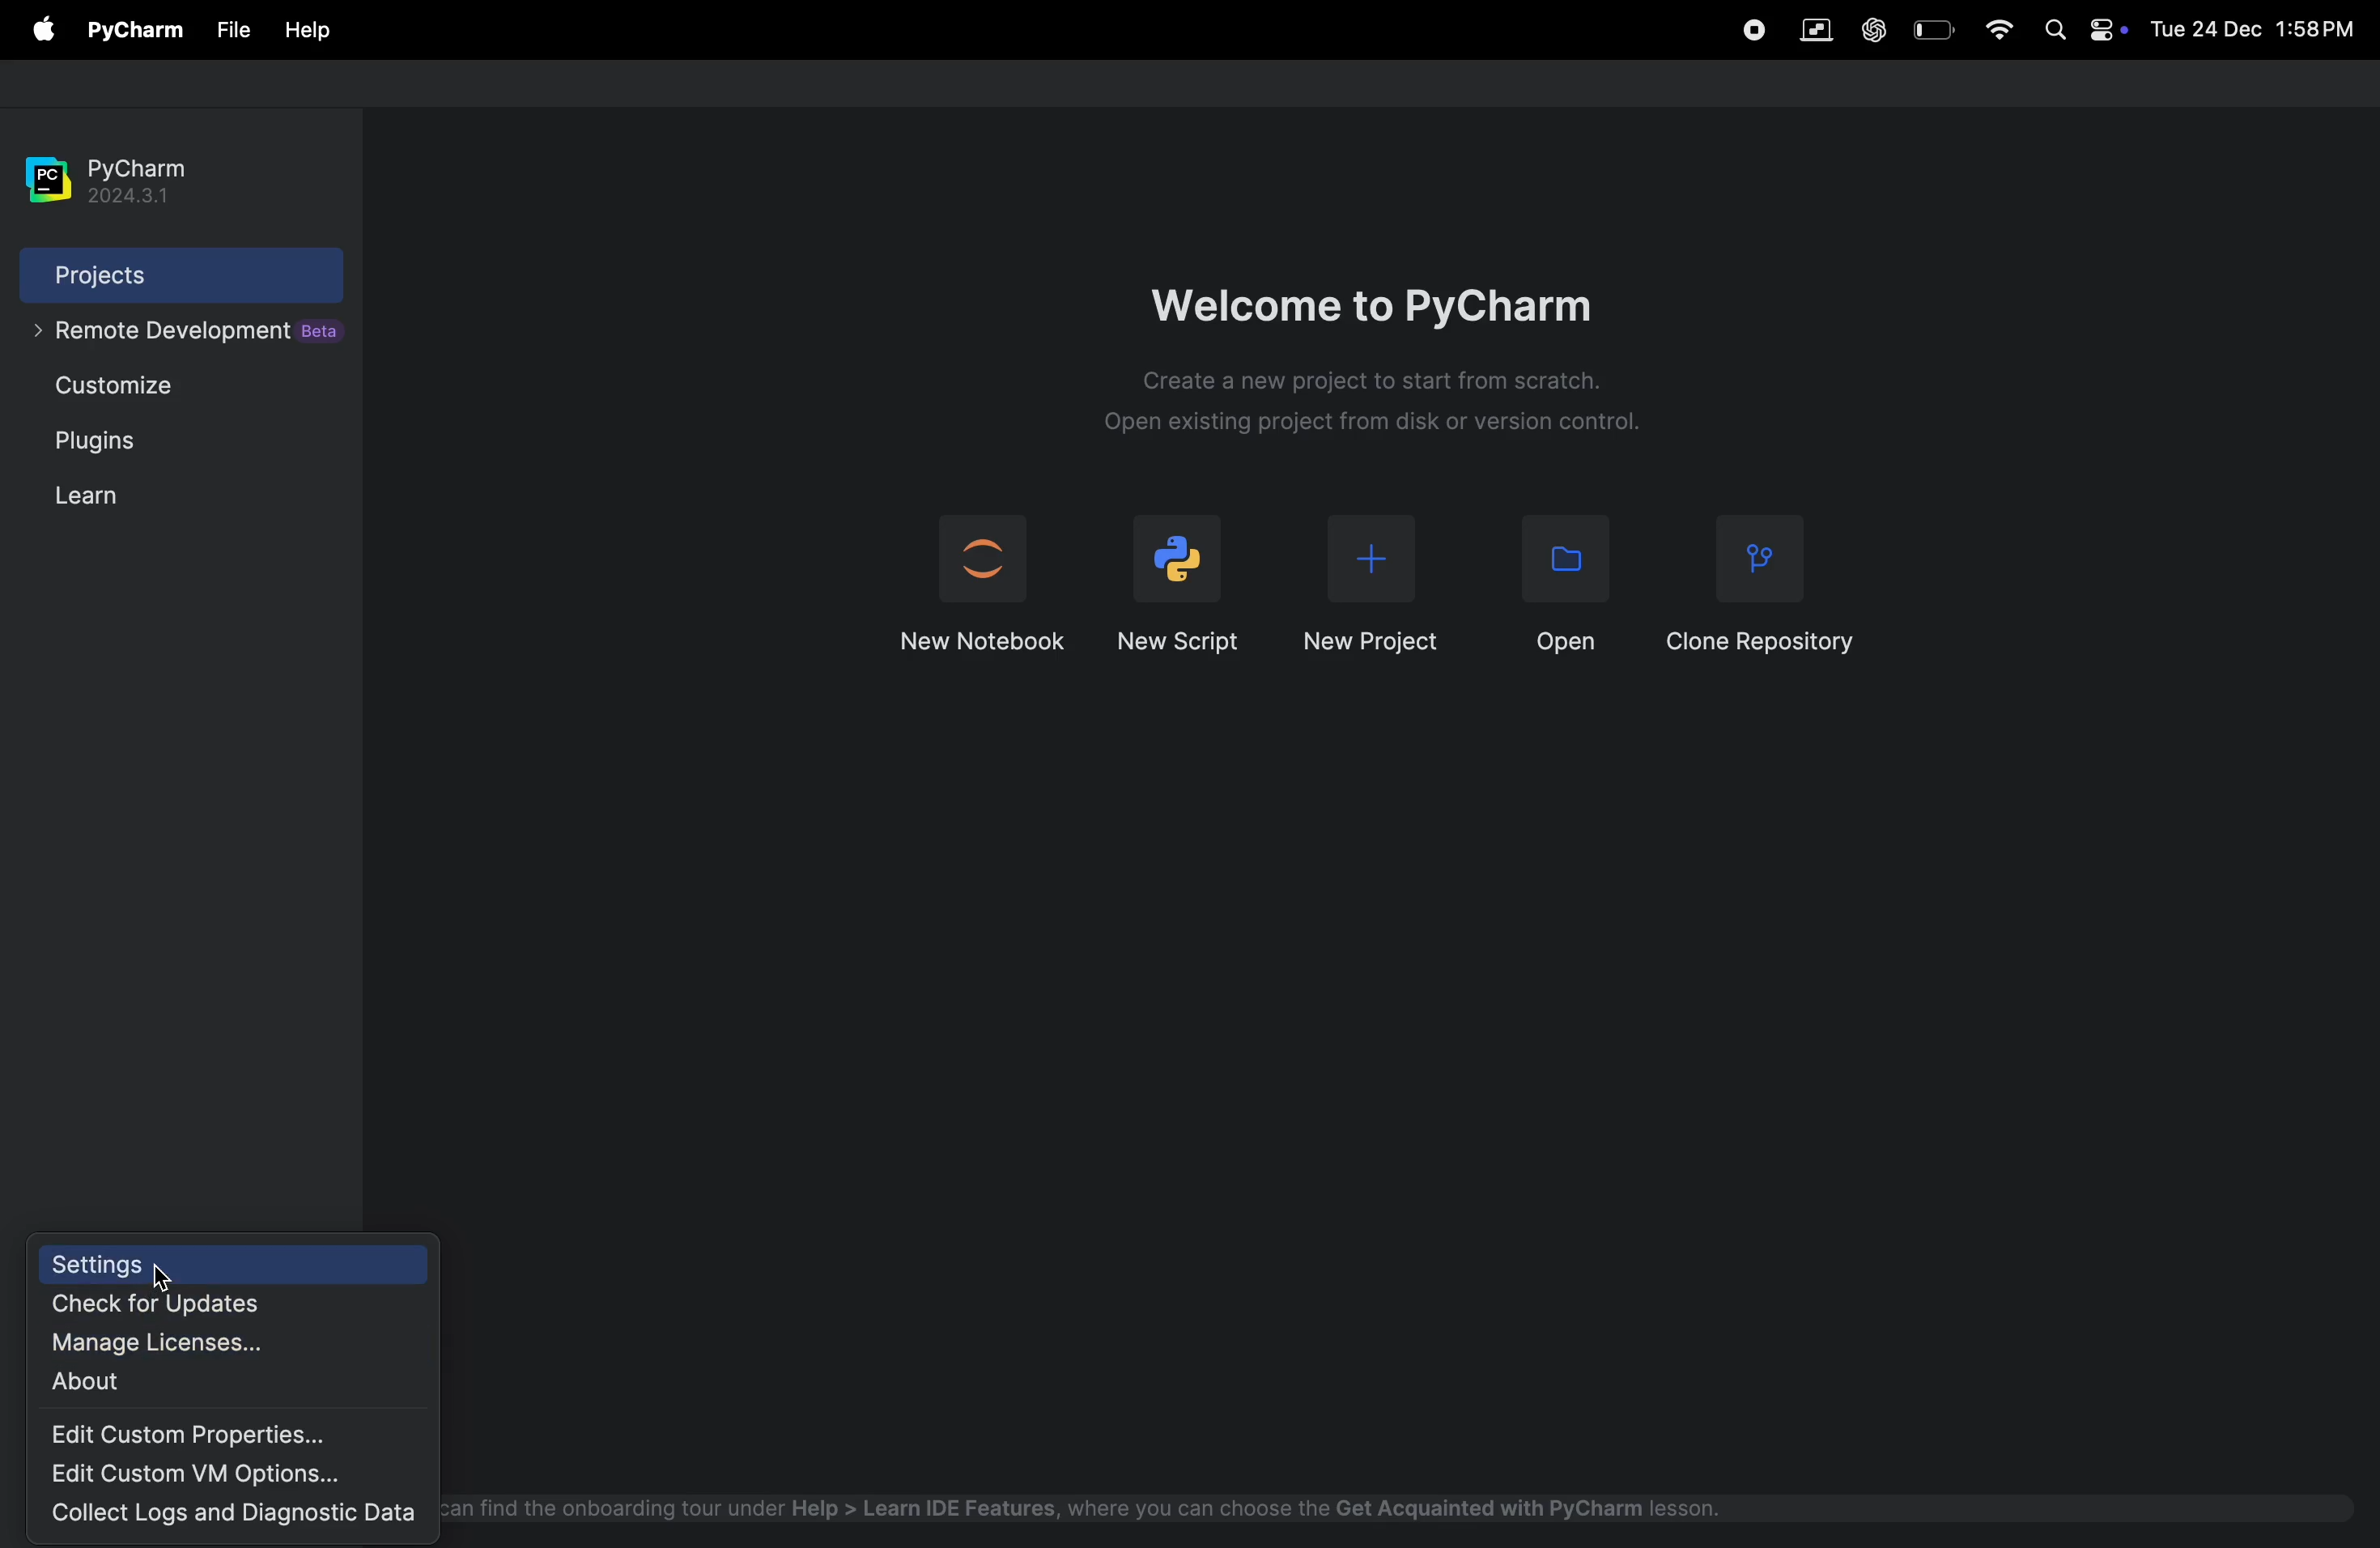 The height and width of the screenshot is (1548, 2380). I want to click on file, so click(234, 30).